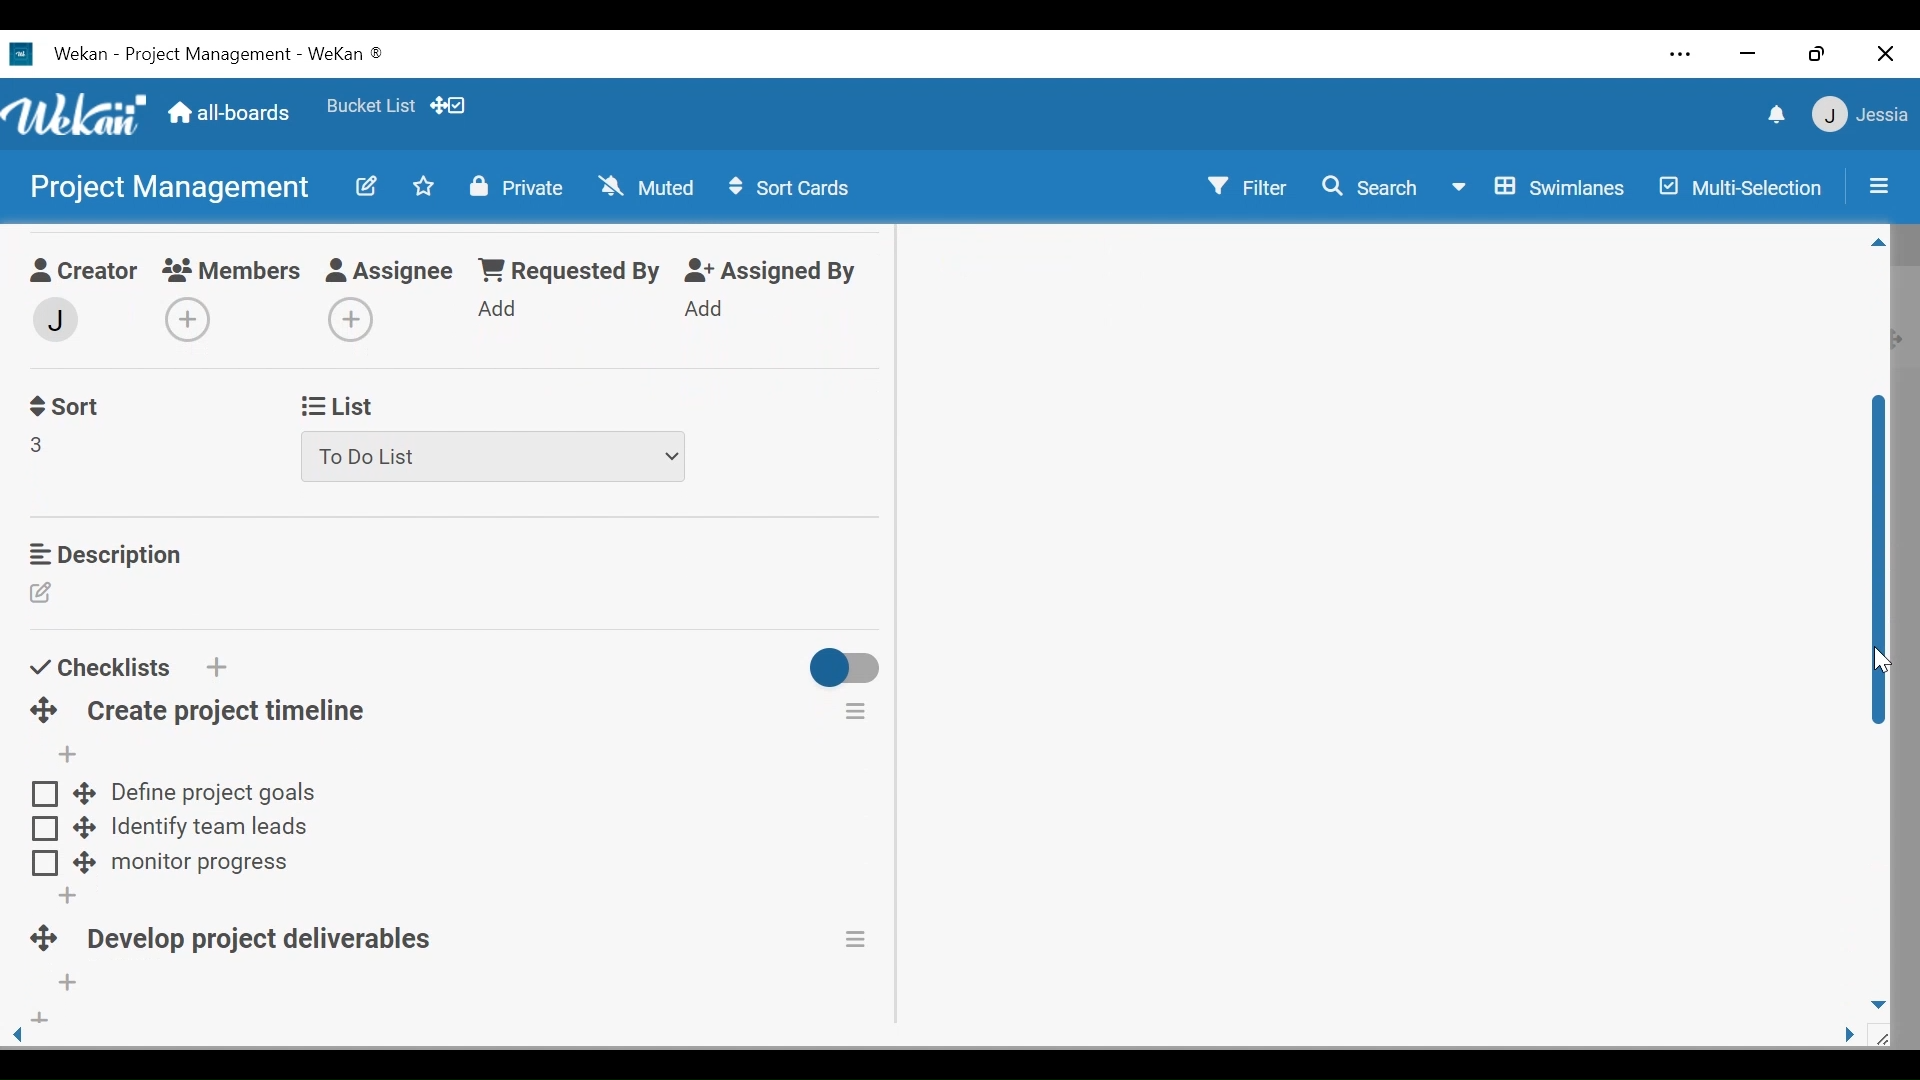  Describe the element at coordinates (1773, 113) in the screenshot. I see `notifications` at that location.